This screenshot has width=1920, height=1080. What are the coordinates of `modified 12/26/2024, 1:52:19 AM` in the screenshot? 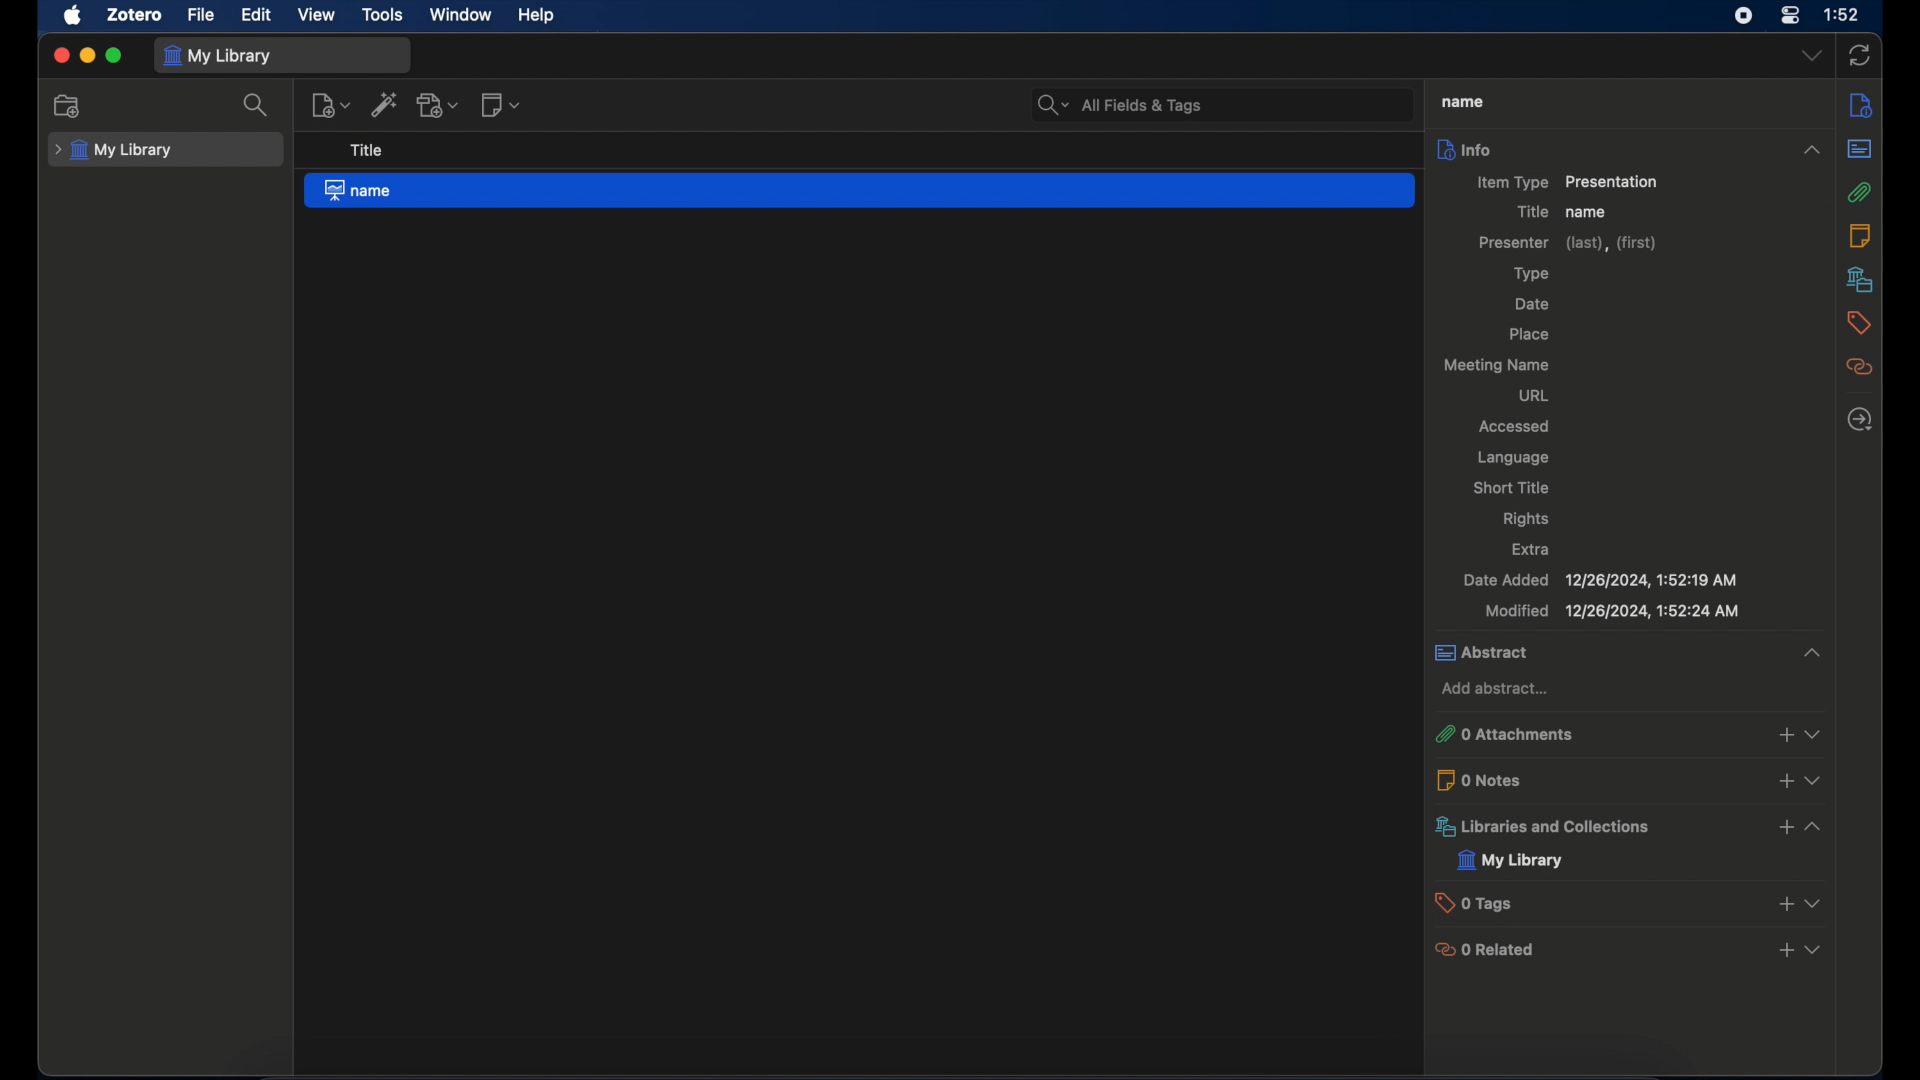 It's located at (1610, 611).